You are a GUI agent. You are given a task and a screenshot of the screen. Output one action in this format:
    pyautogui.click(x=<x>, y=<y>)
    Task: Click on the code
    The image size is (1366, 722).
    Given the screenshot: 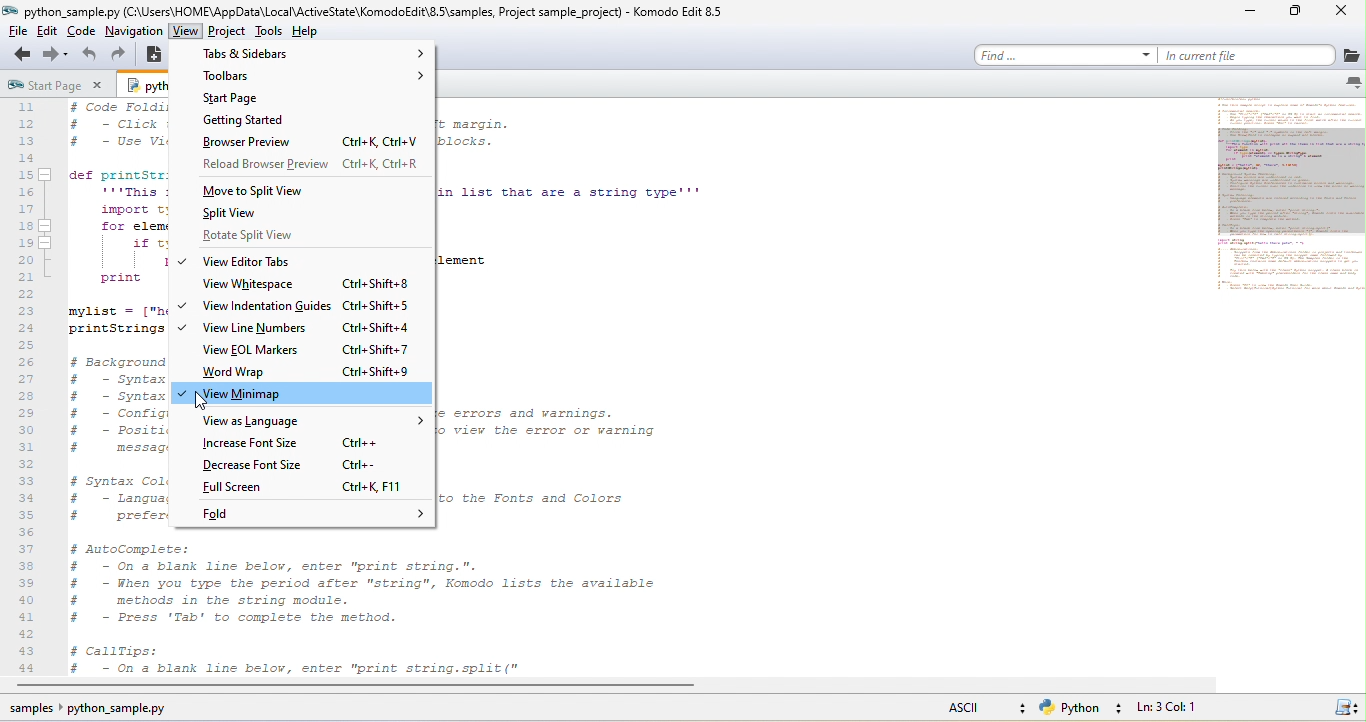 What is the action you would take?
    pyautogui.click(x=85, y=35)
    